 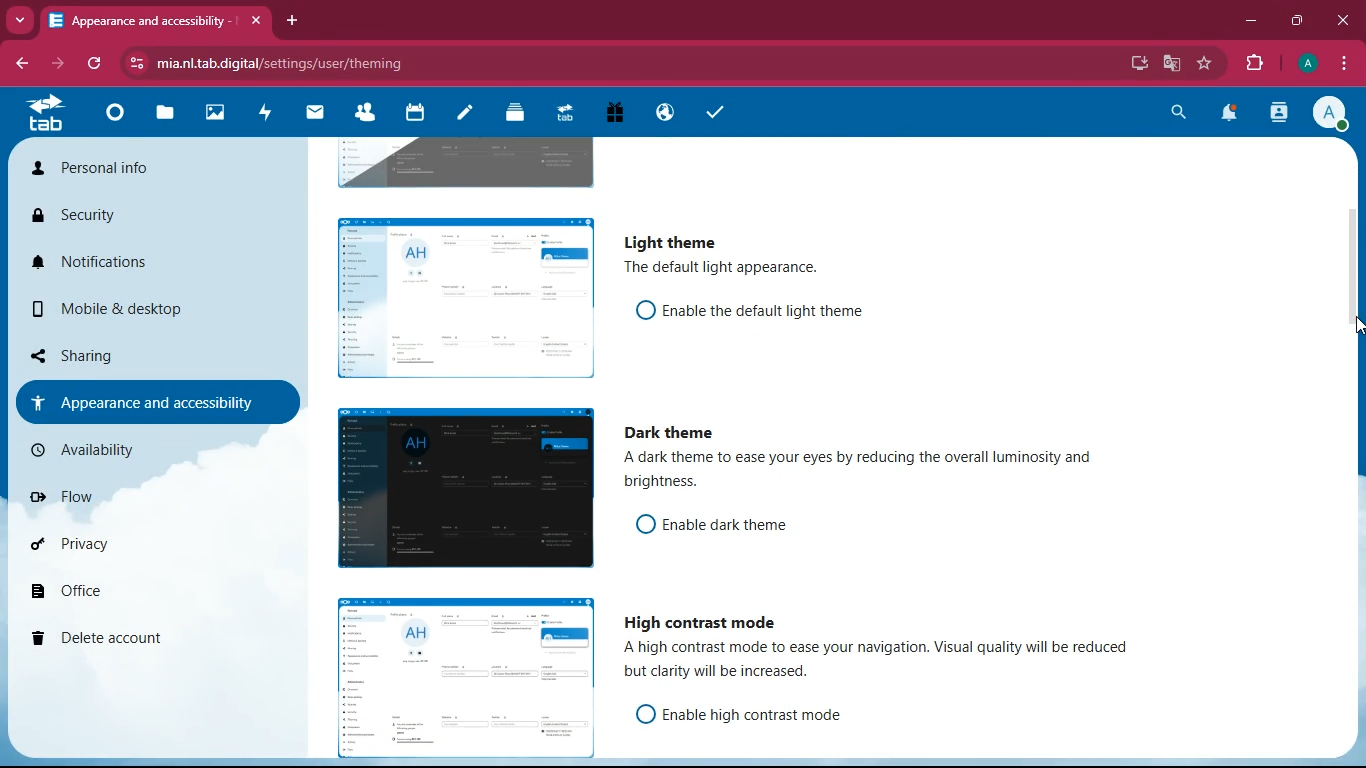 I want to click on activity, so click(x=264, y=115).